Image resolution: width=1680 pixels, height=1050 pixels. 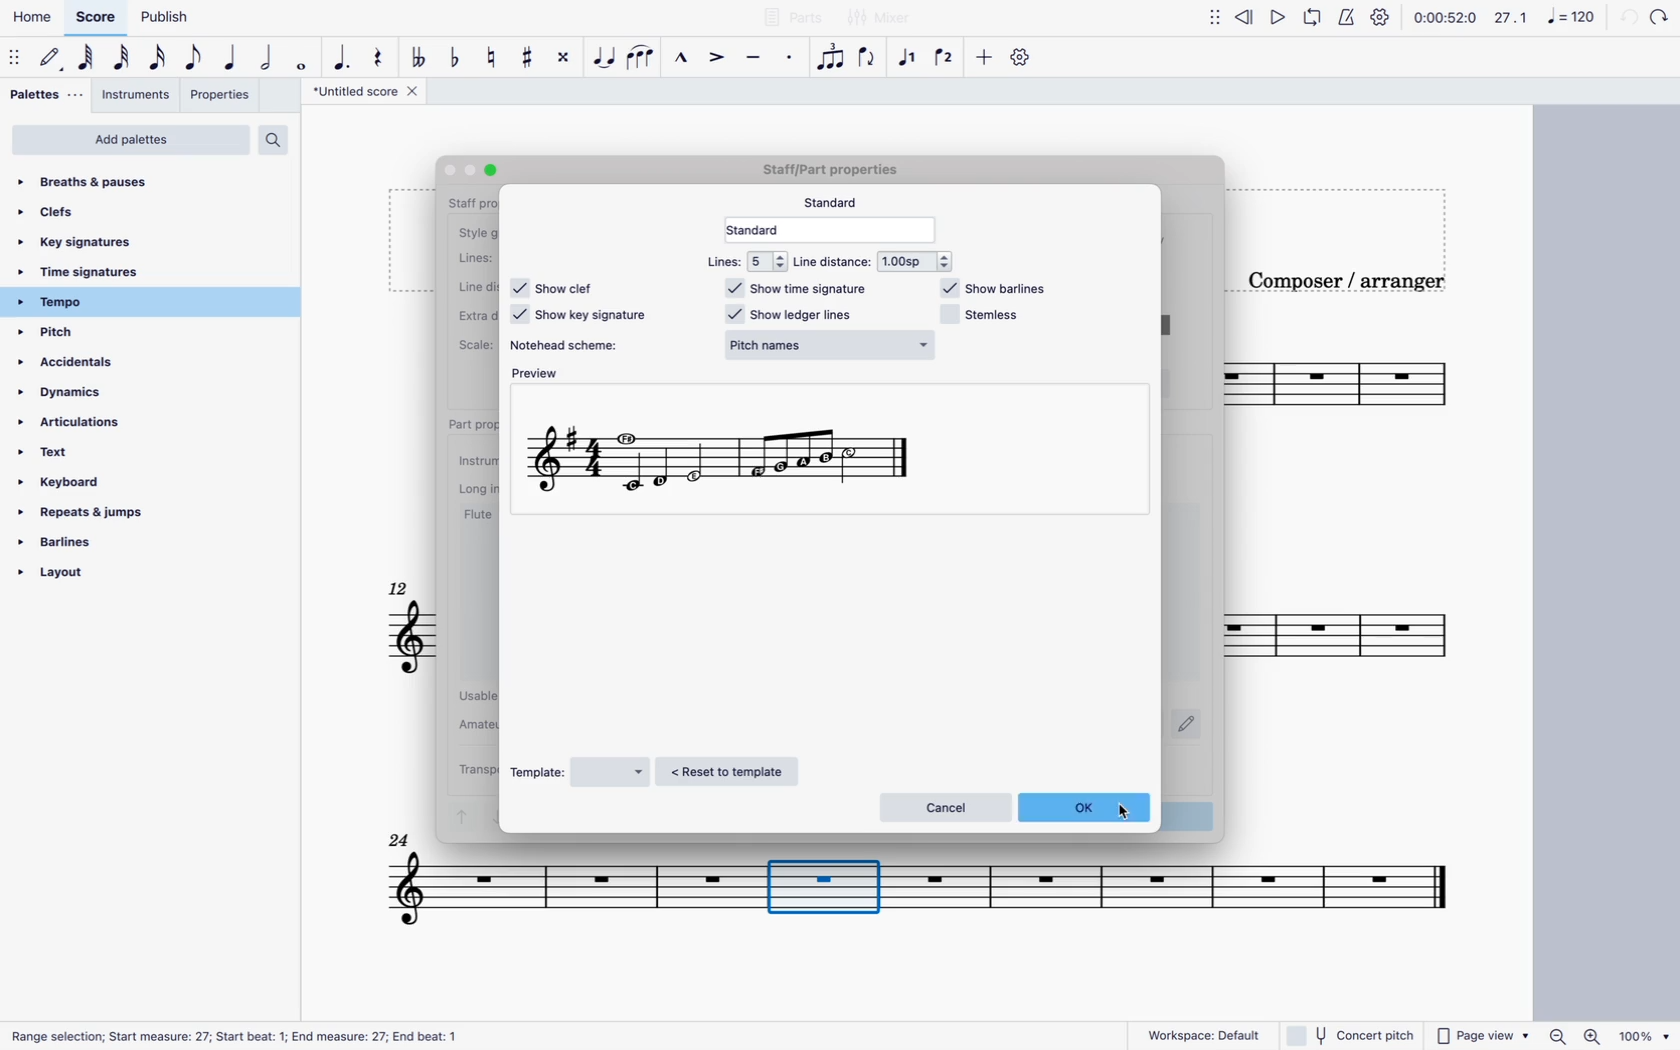 What do you see at coordinates (88, 183) in the screenshot?
I see `breaths & pauses` at bounding box center [88, 183].